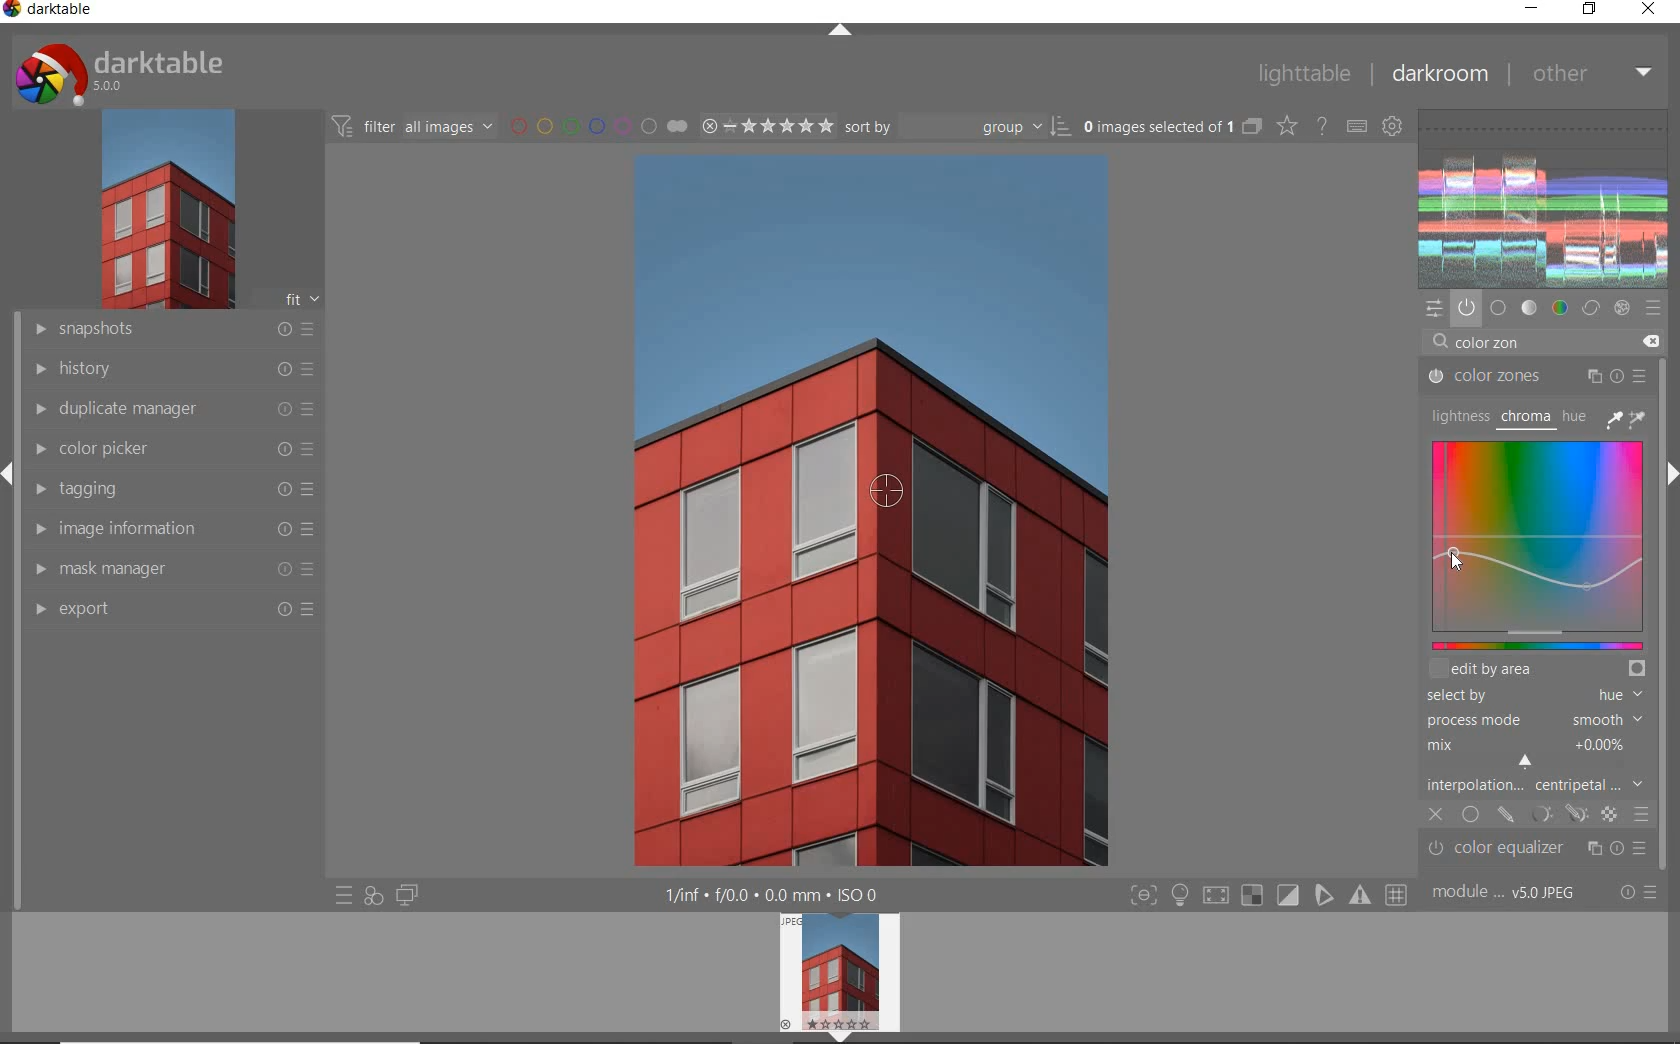 Image resolution: width=1680 pixels, height=1044 pixels. Describe the element at coordinates (170, 332) in the screenshot. I see `snapshots` at that location.